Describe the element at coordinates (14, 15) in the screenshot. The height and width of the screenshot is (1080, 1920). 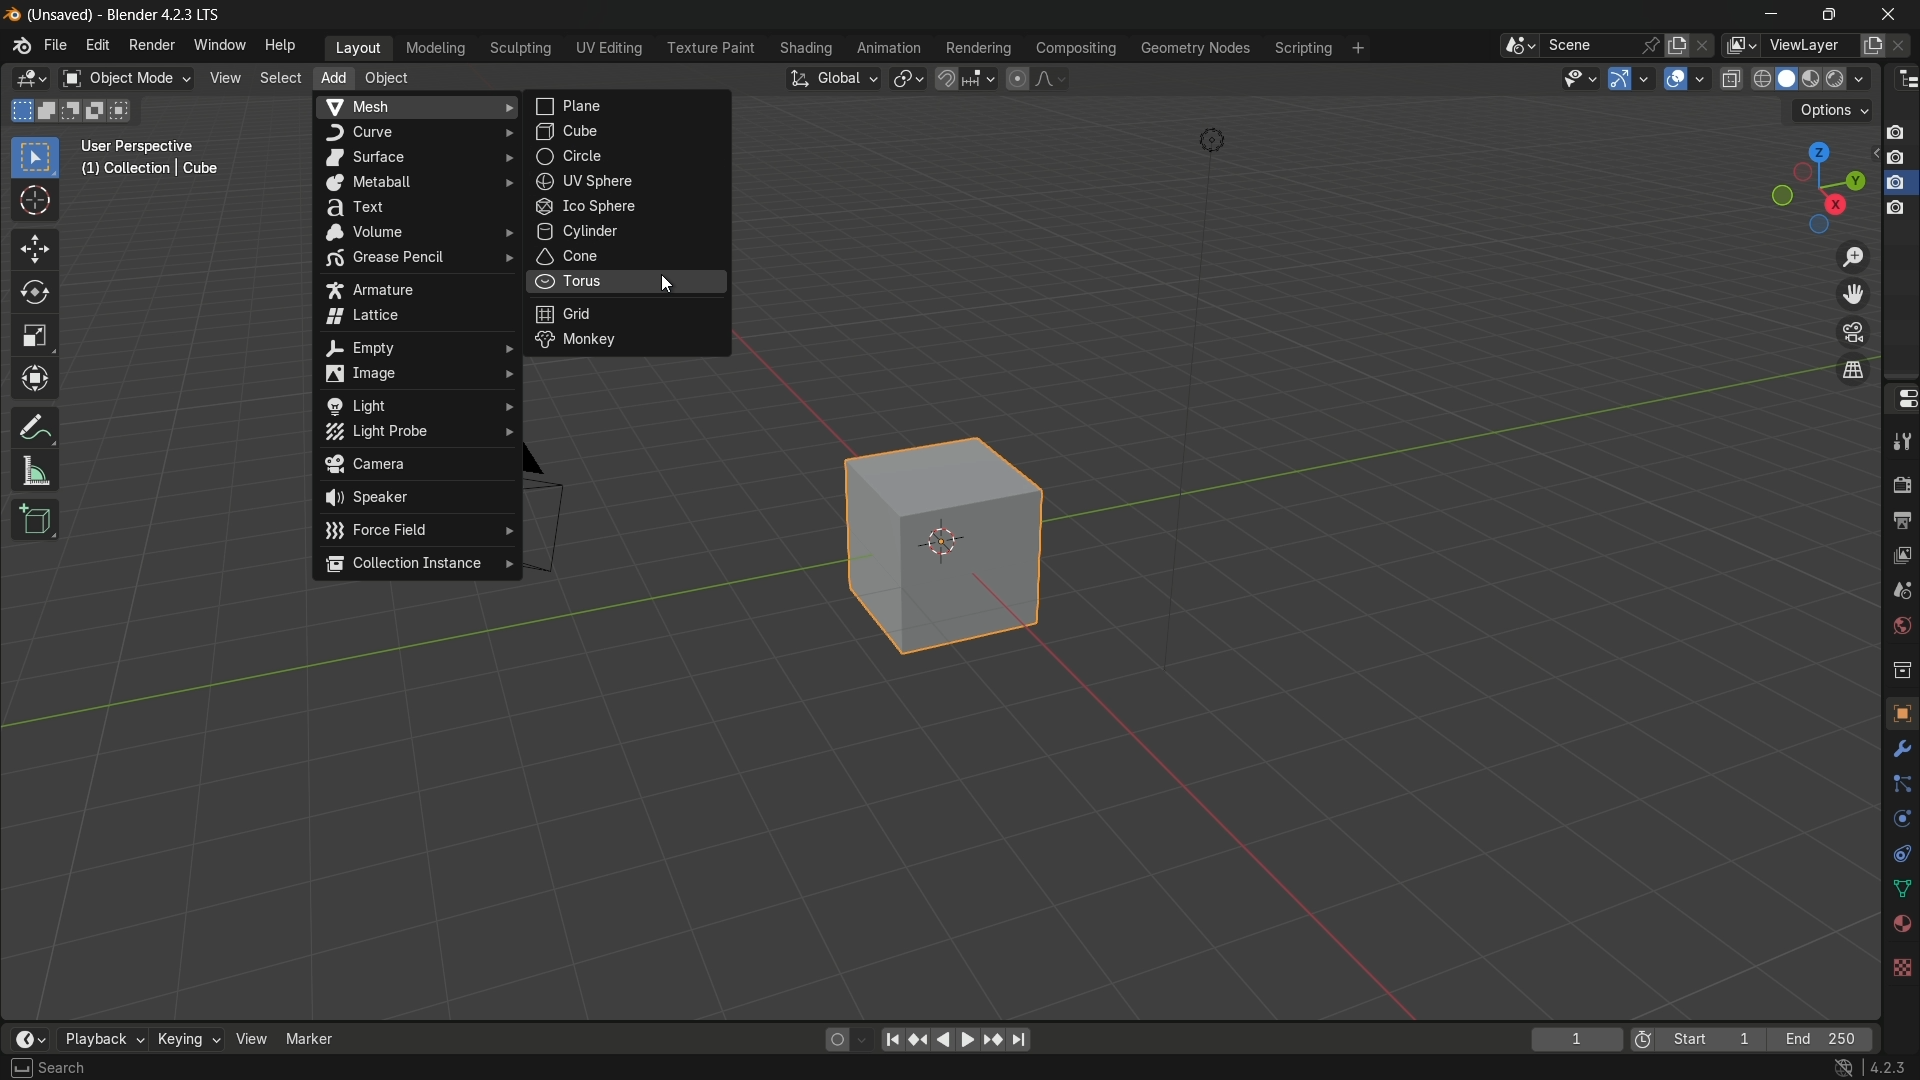
I see `logo` at that location.